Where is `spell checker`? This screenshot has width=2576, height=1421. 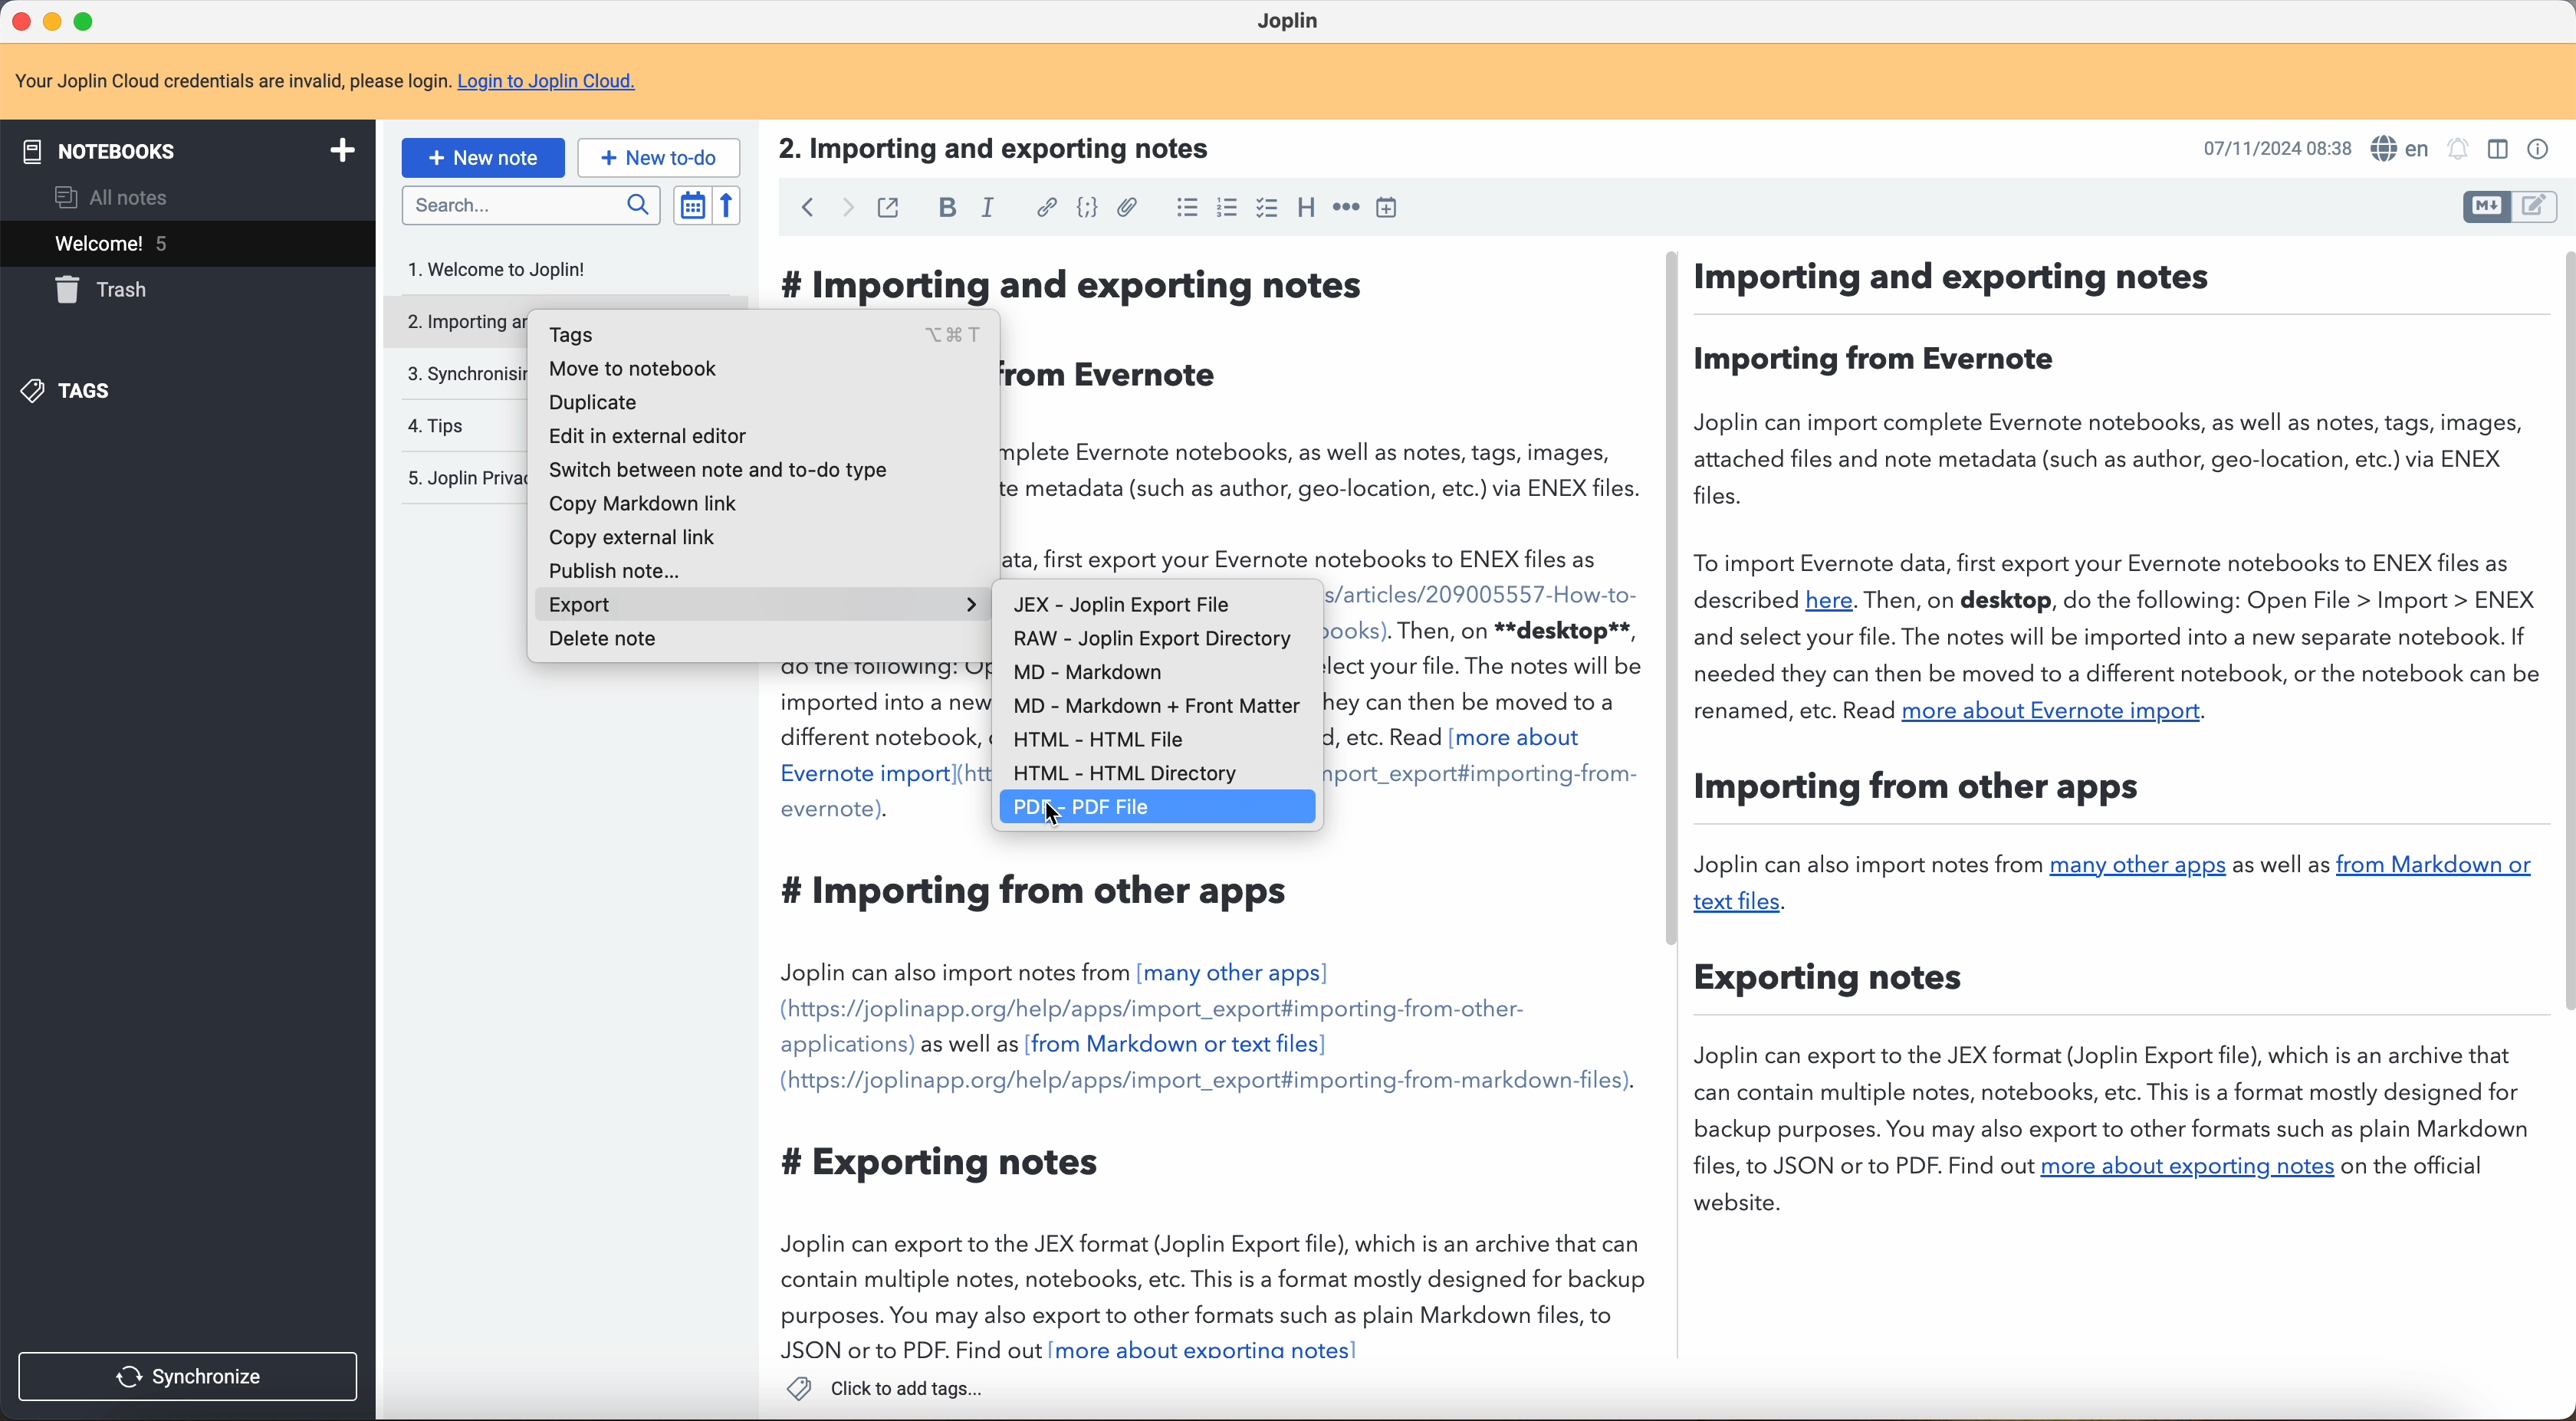 spell checker is located at coordinates (2401, 146).